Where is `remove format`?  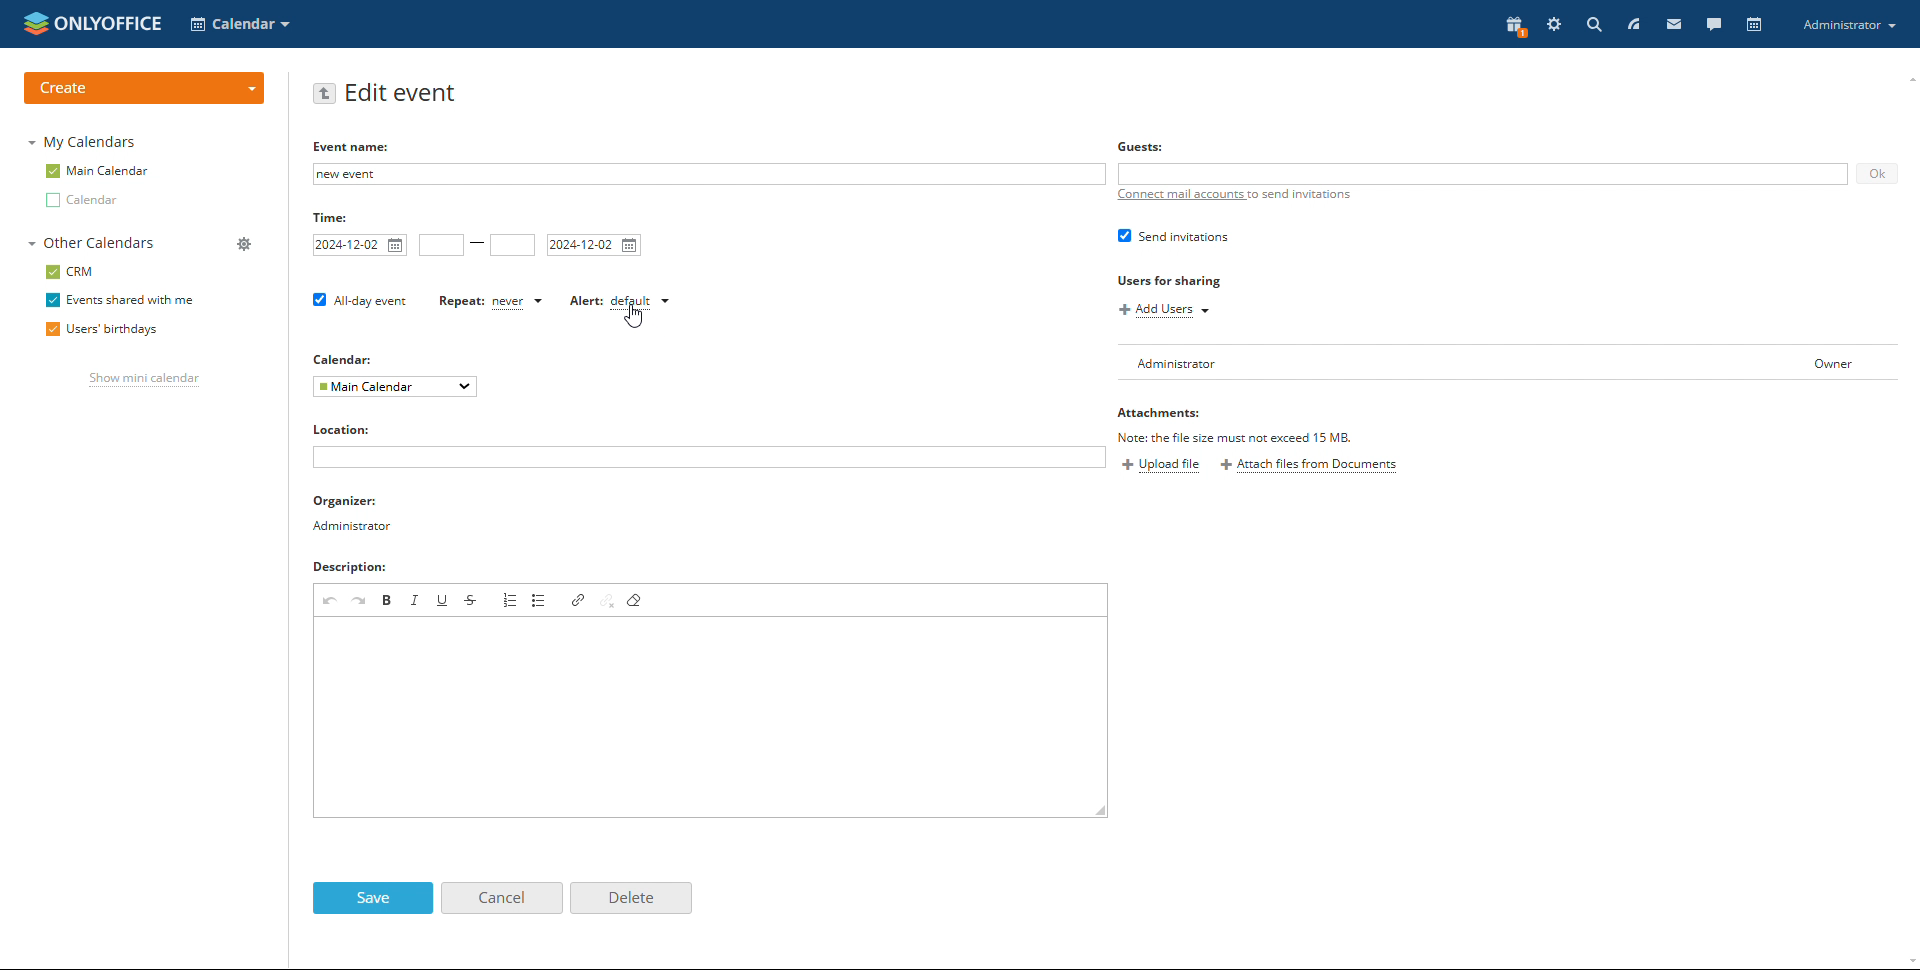
remove format is located at coordinates (635, 600).